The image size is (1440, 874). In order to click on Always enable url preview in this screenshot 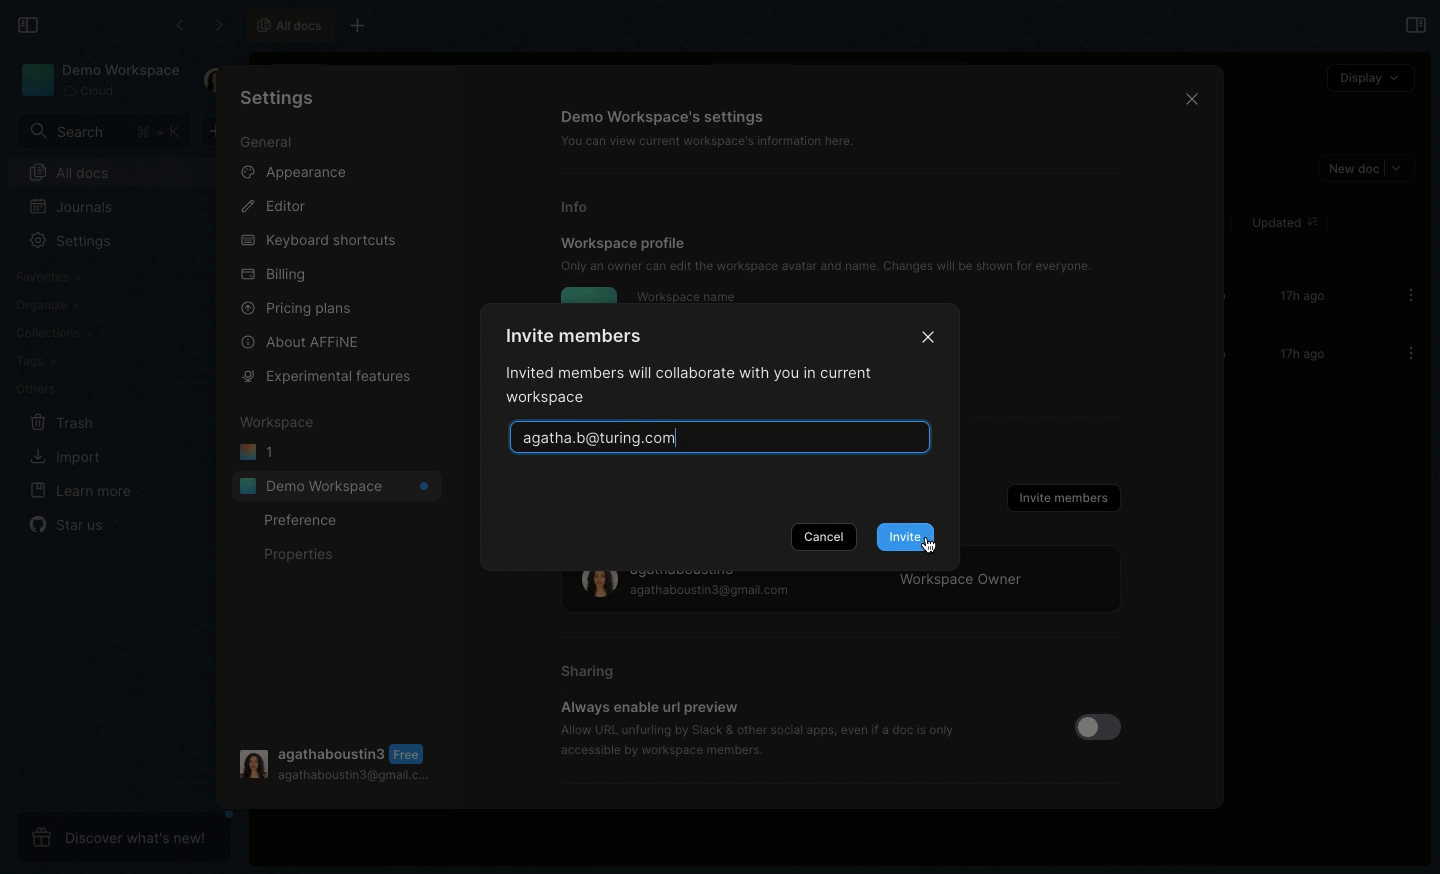, I will do `click(649, 707)`.